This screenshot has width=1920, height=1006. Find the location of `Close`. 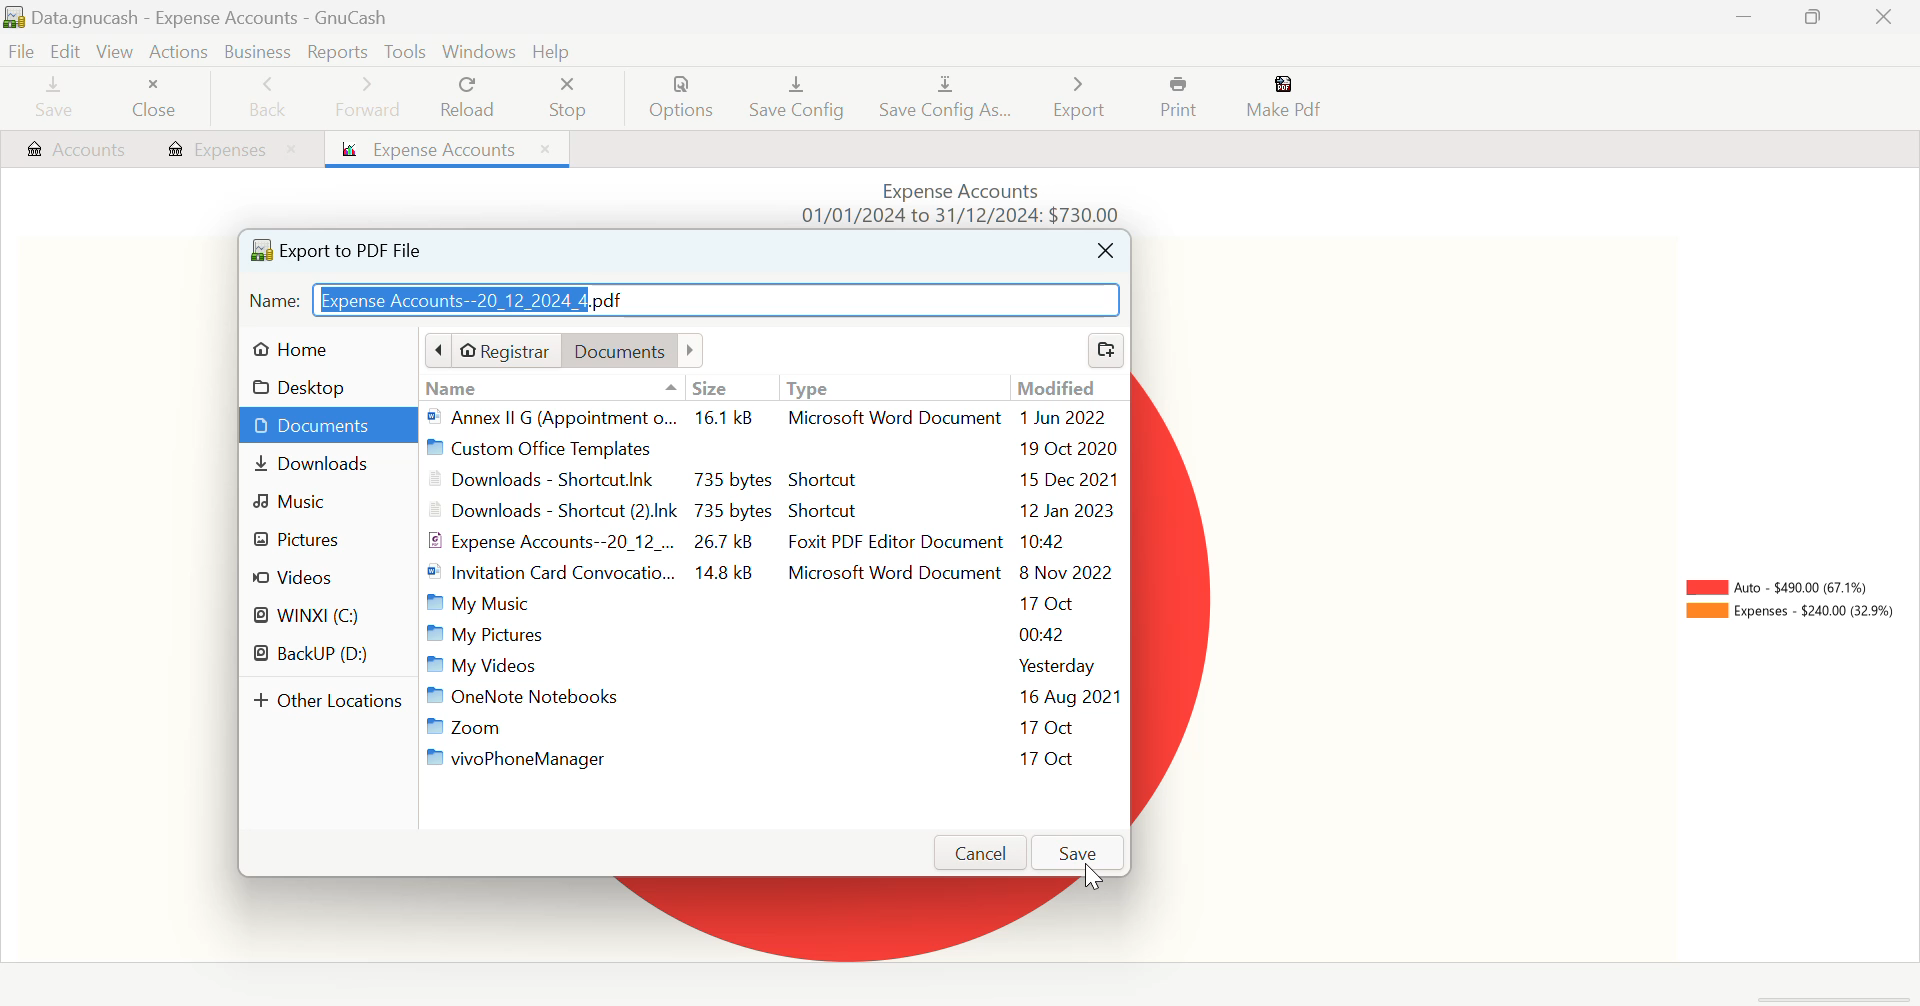

Close is located at coordinates (157, 100).